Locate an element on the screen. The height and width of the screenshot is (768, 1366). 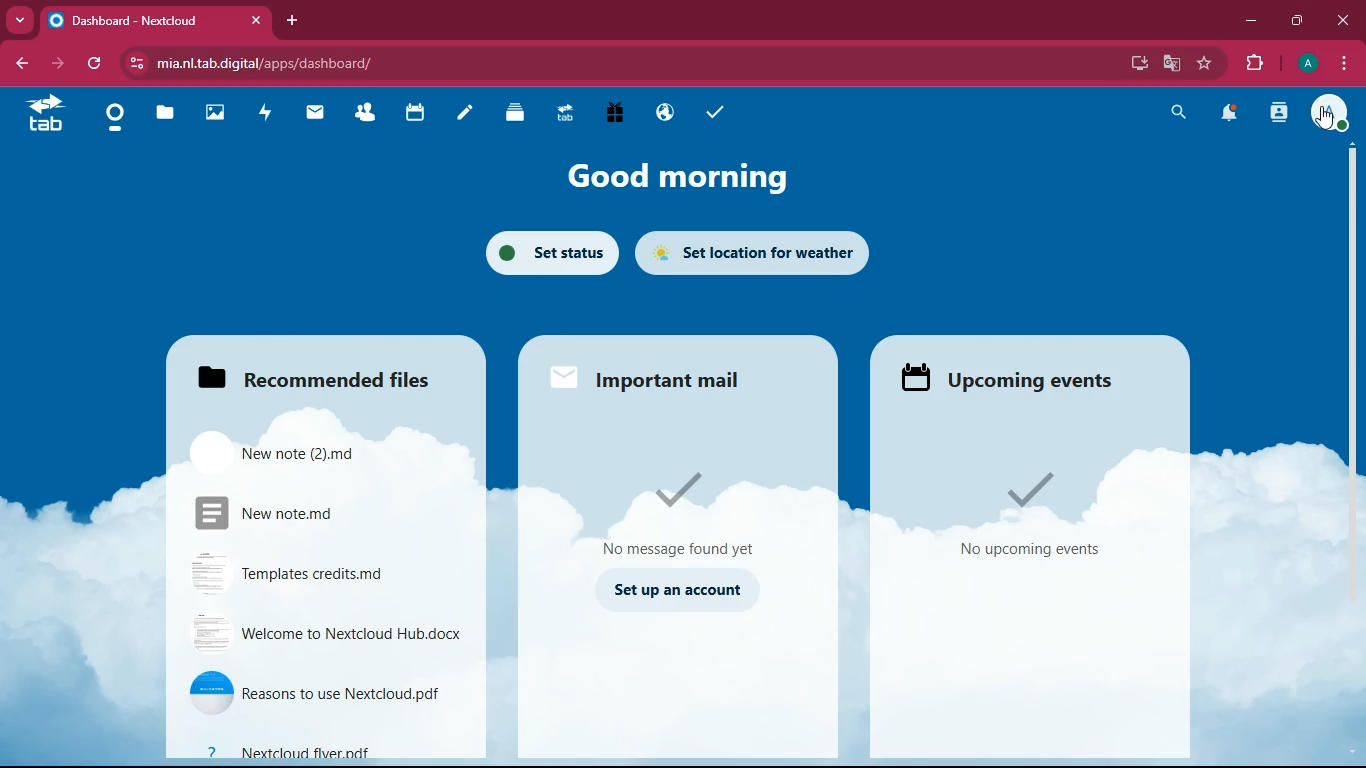
close is located at coordinates (1341, 20).